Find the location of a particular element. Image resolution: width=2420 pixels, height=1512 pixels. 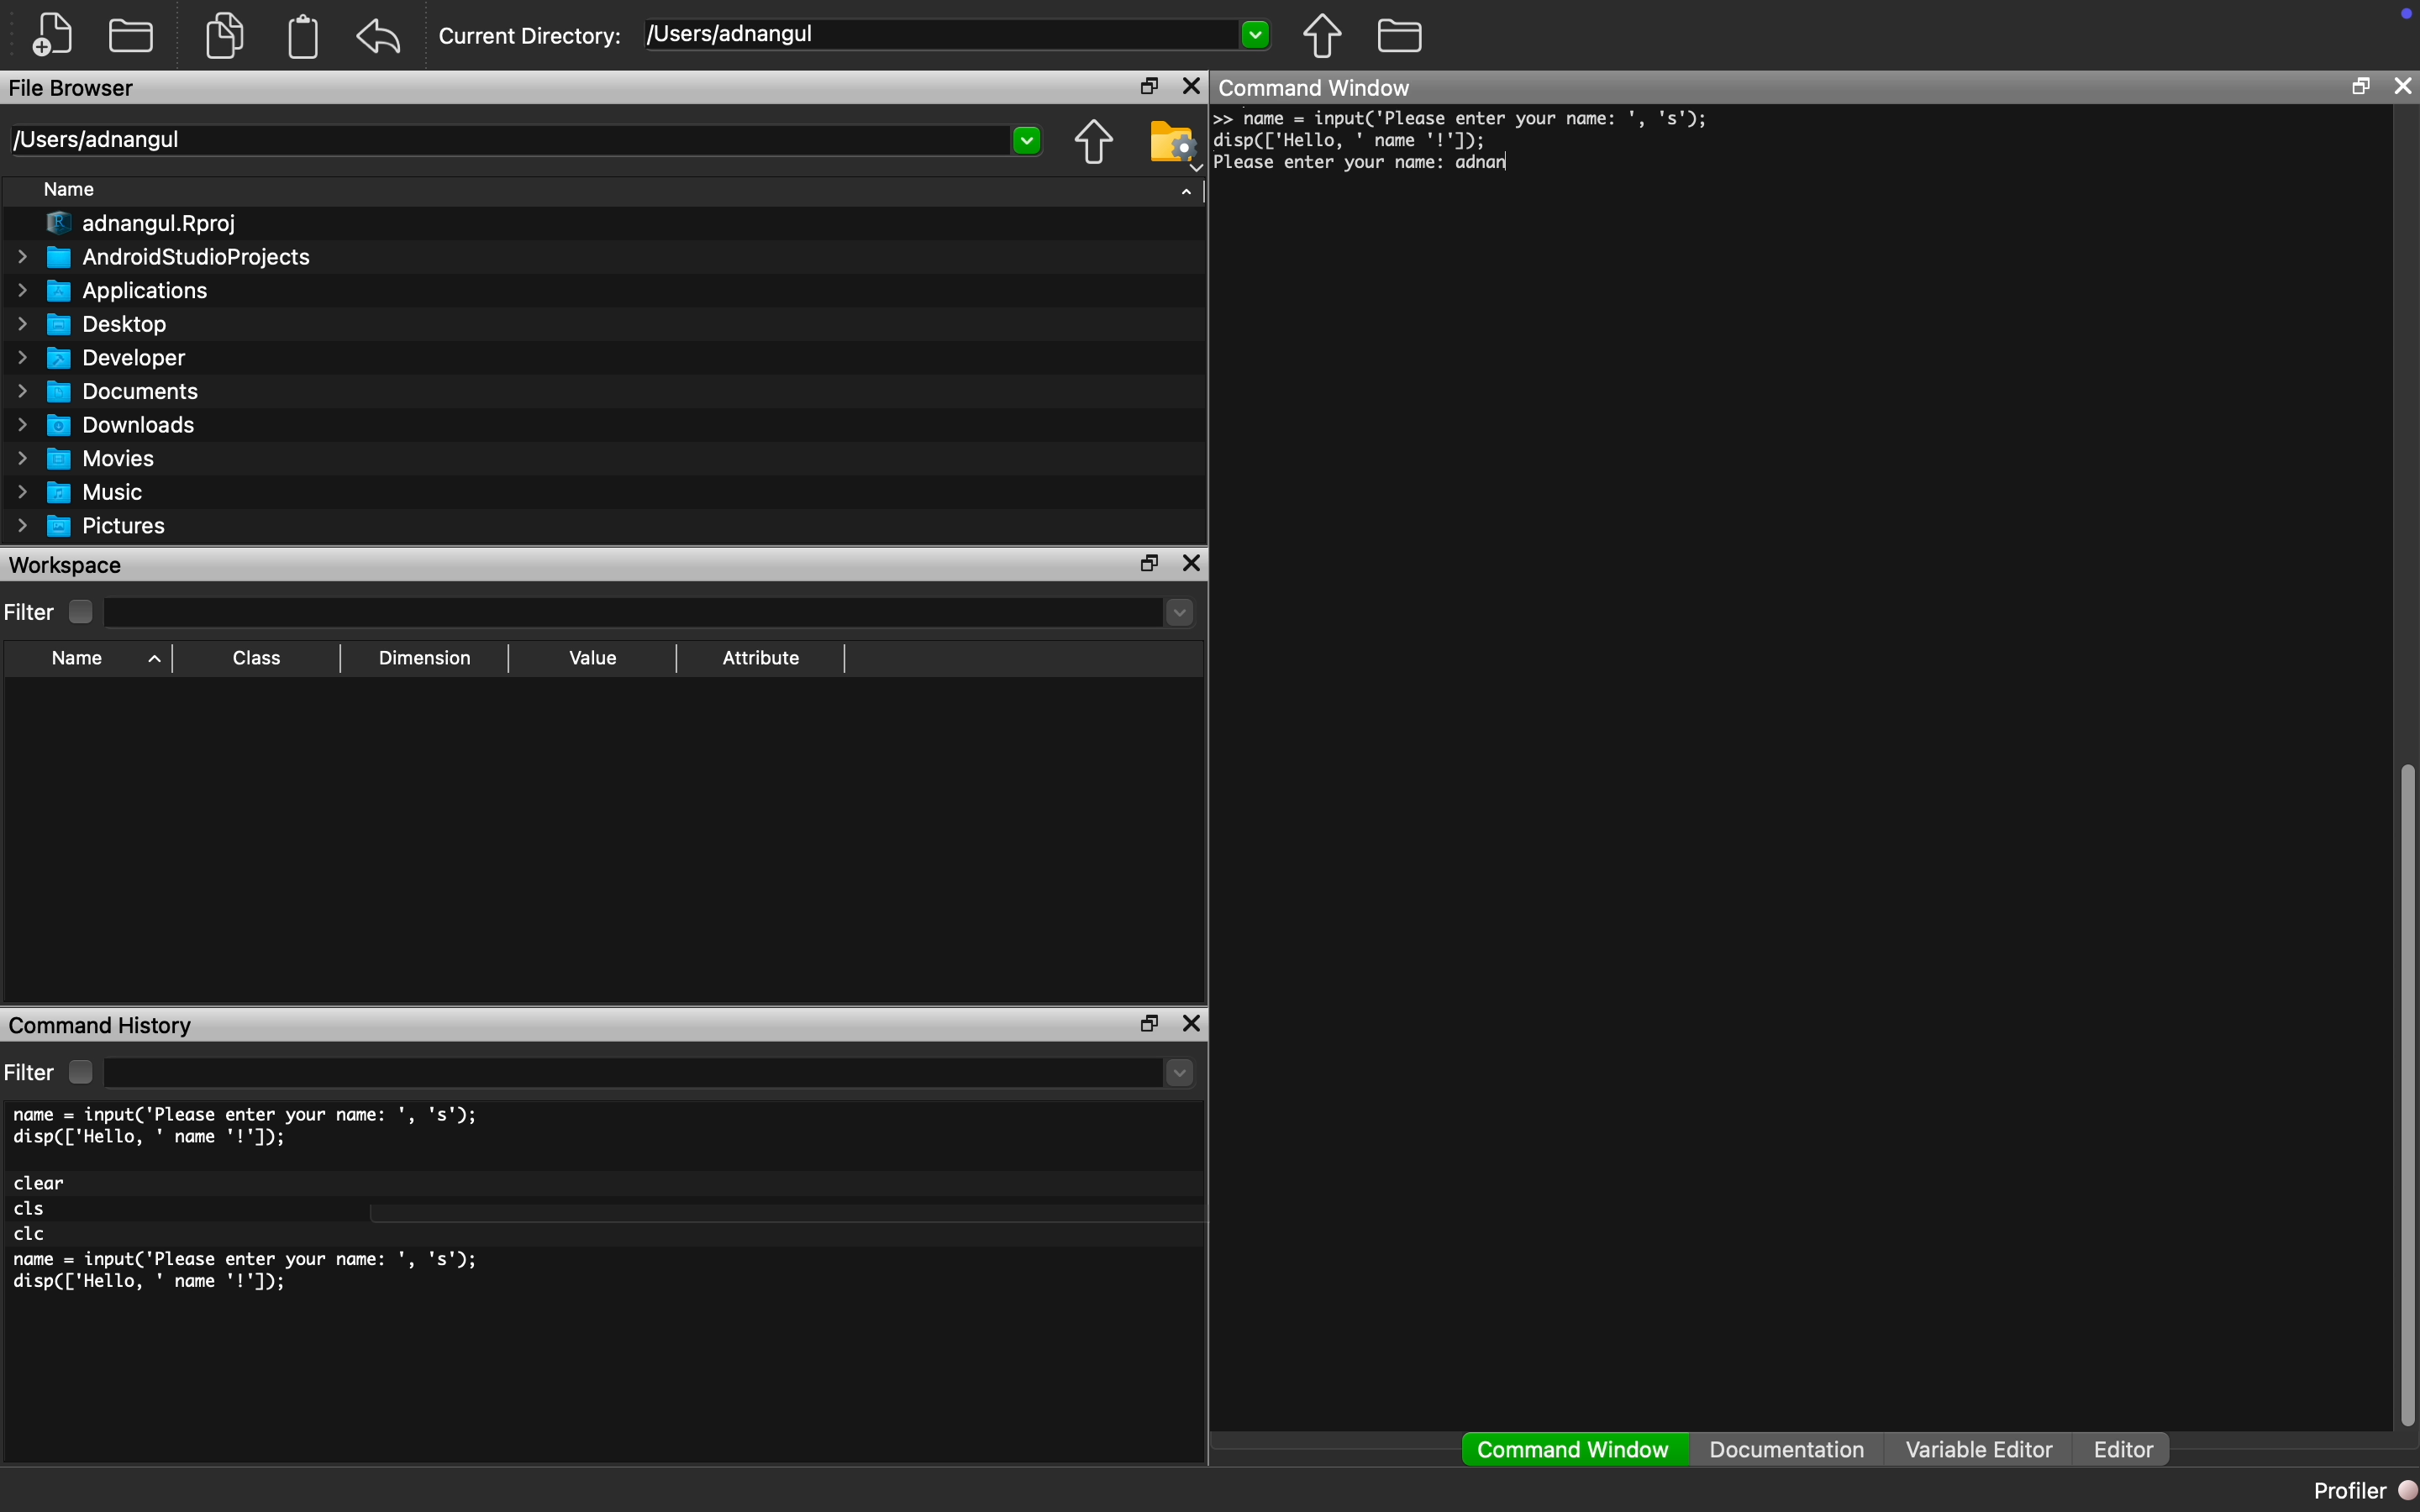

icon is located at coordinates (2406, 13).